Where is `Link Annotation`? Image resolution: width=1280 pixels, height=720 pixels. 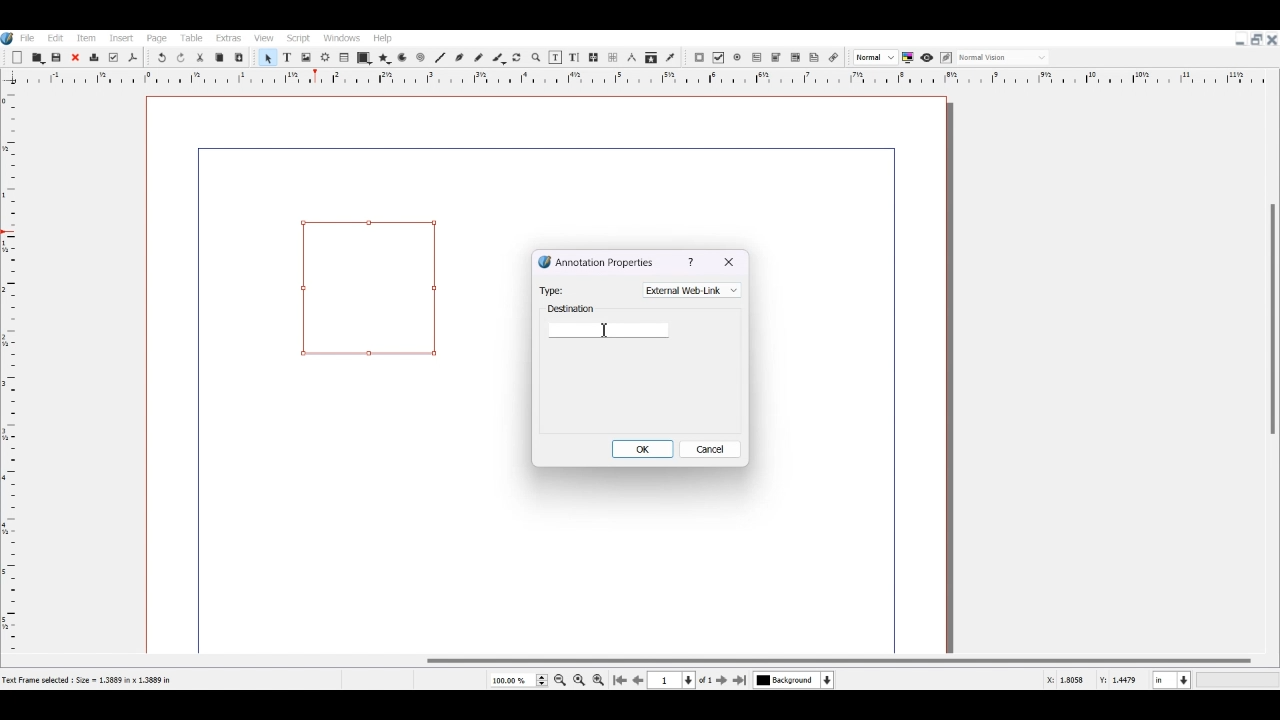
Link Annotation is located at coordinates (833, 56).